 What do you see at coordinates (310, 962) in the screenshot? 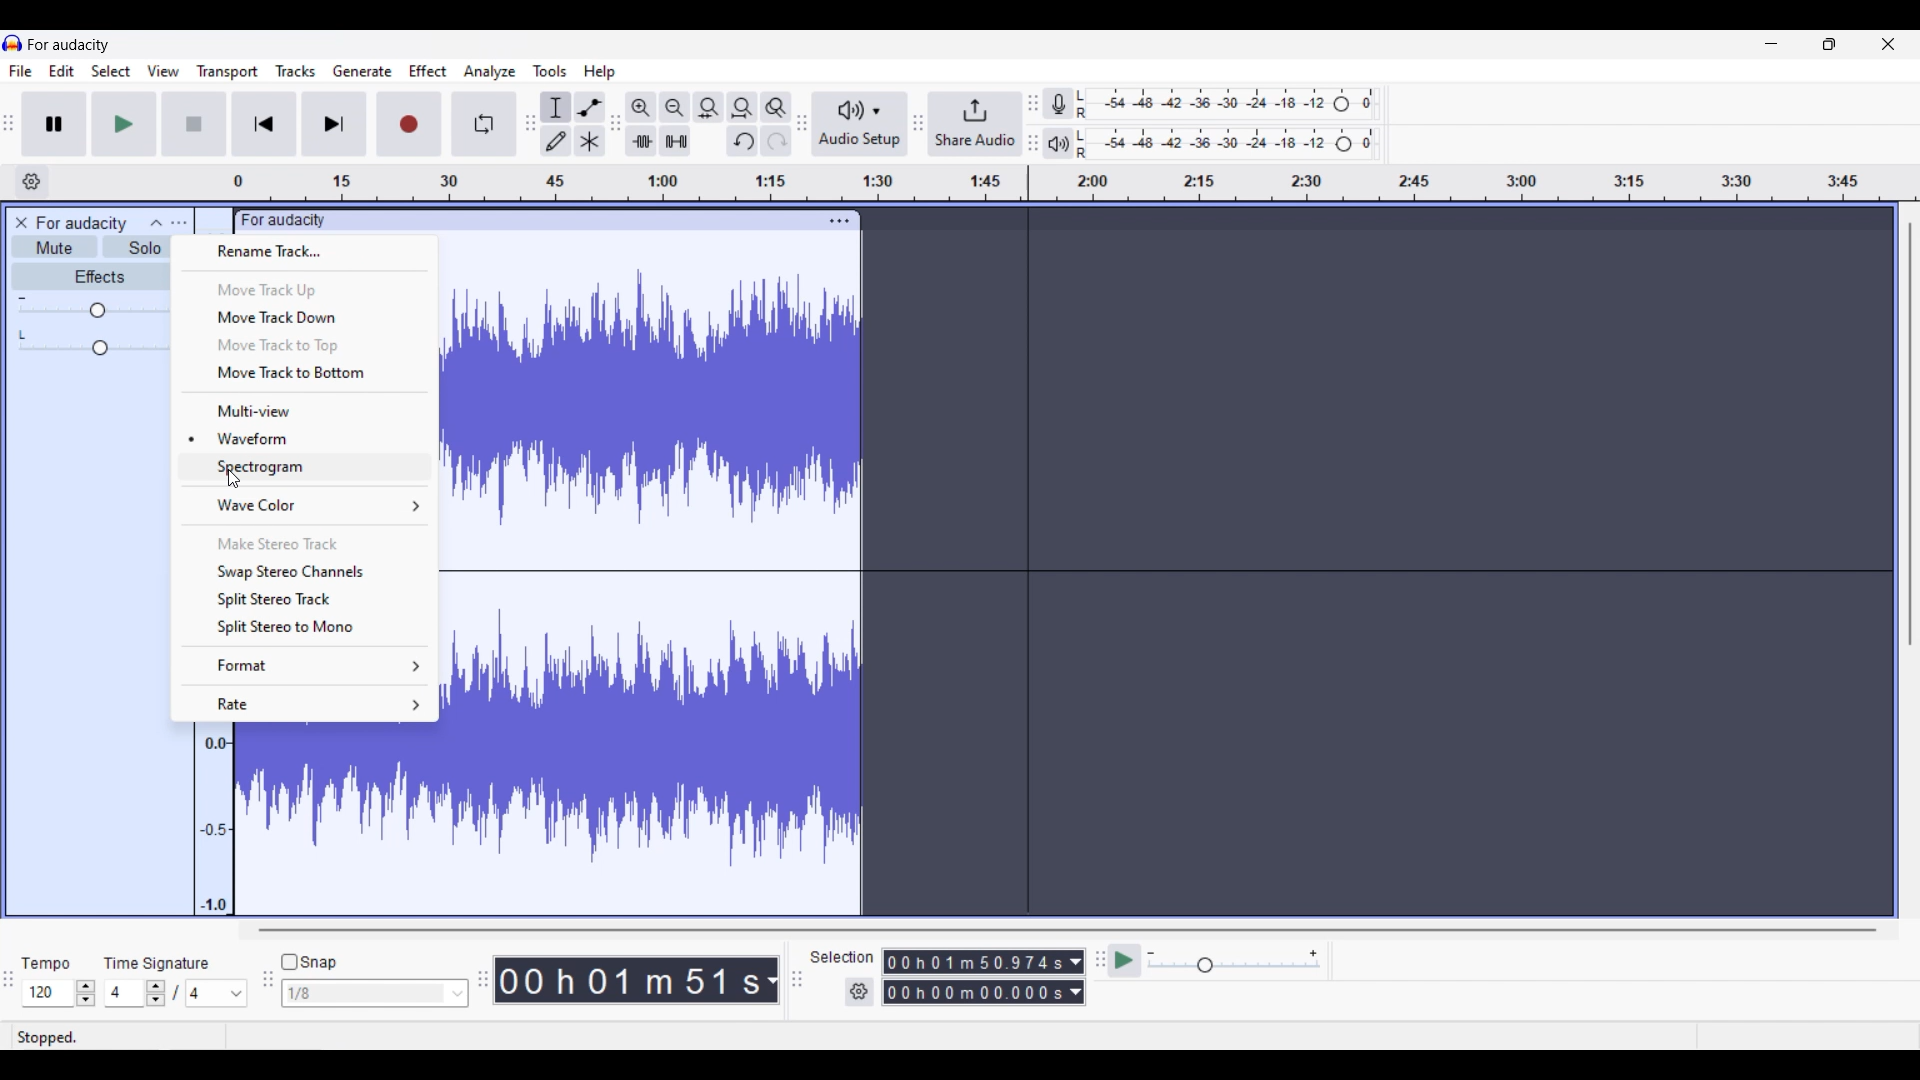
I see `Snap toggle` at bounding box center [310, 962].